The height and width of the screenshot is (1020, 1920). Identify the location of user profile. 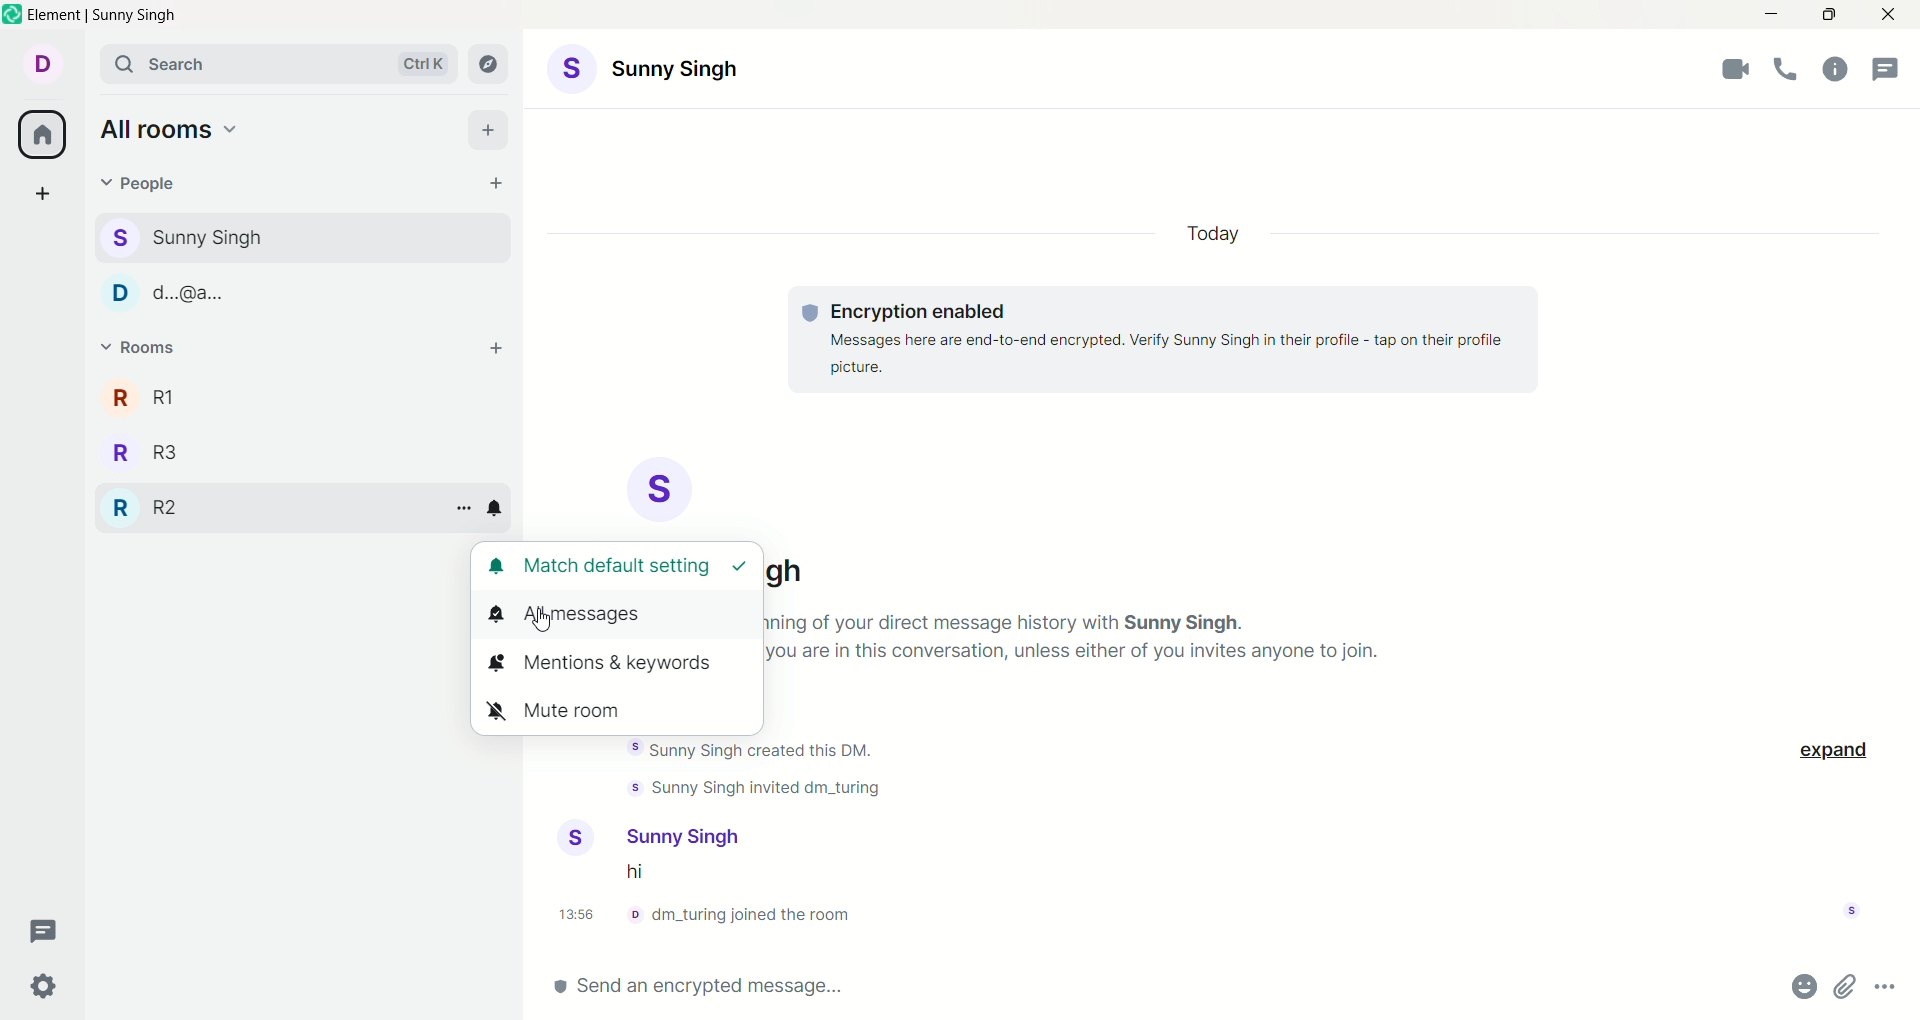
(580, 837).